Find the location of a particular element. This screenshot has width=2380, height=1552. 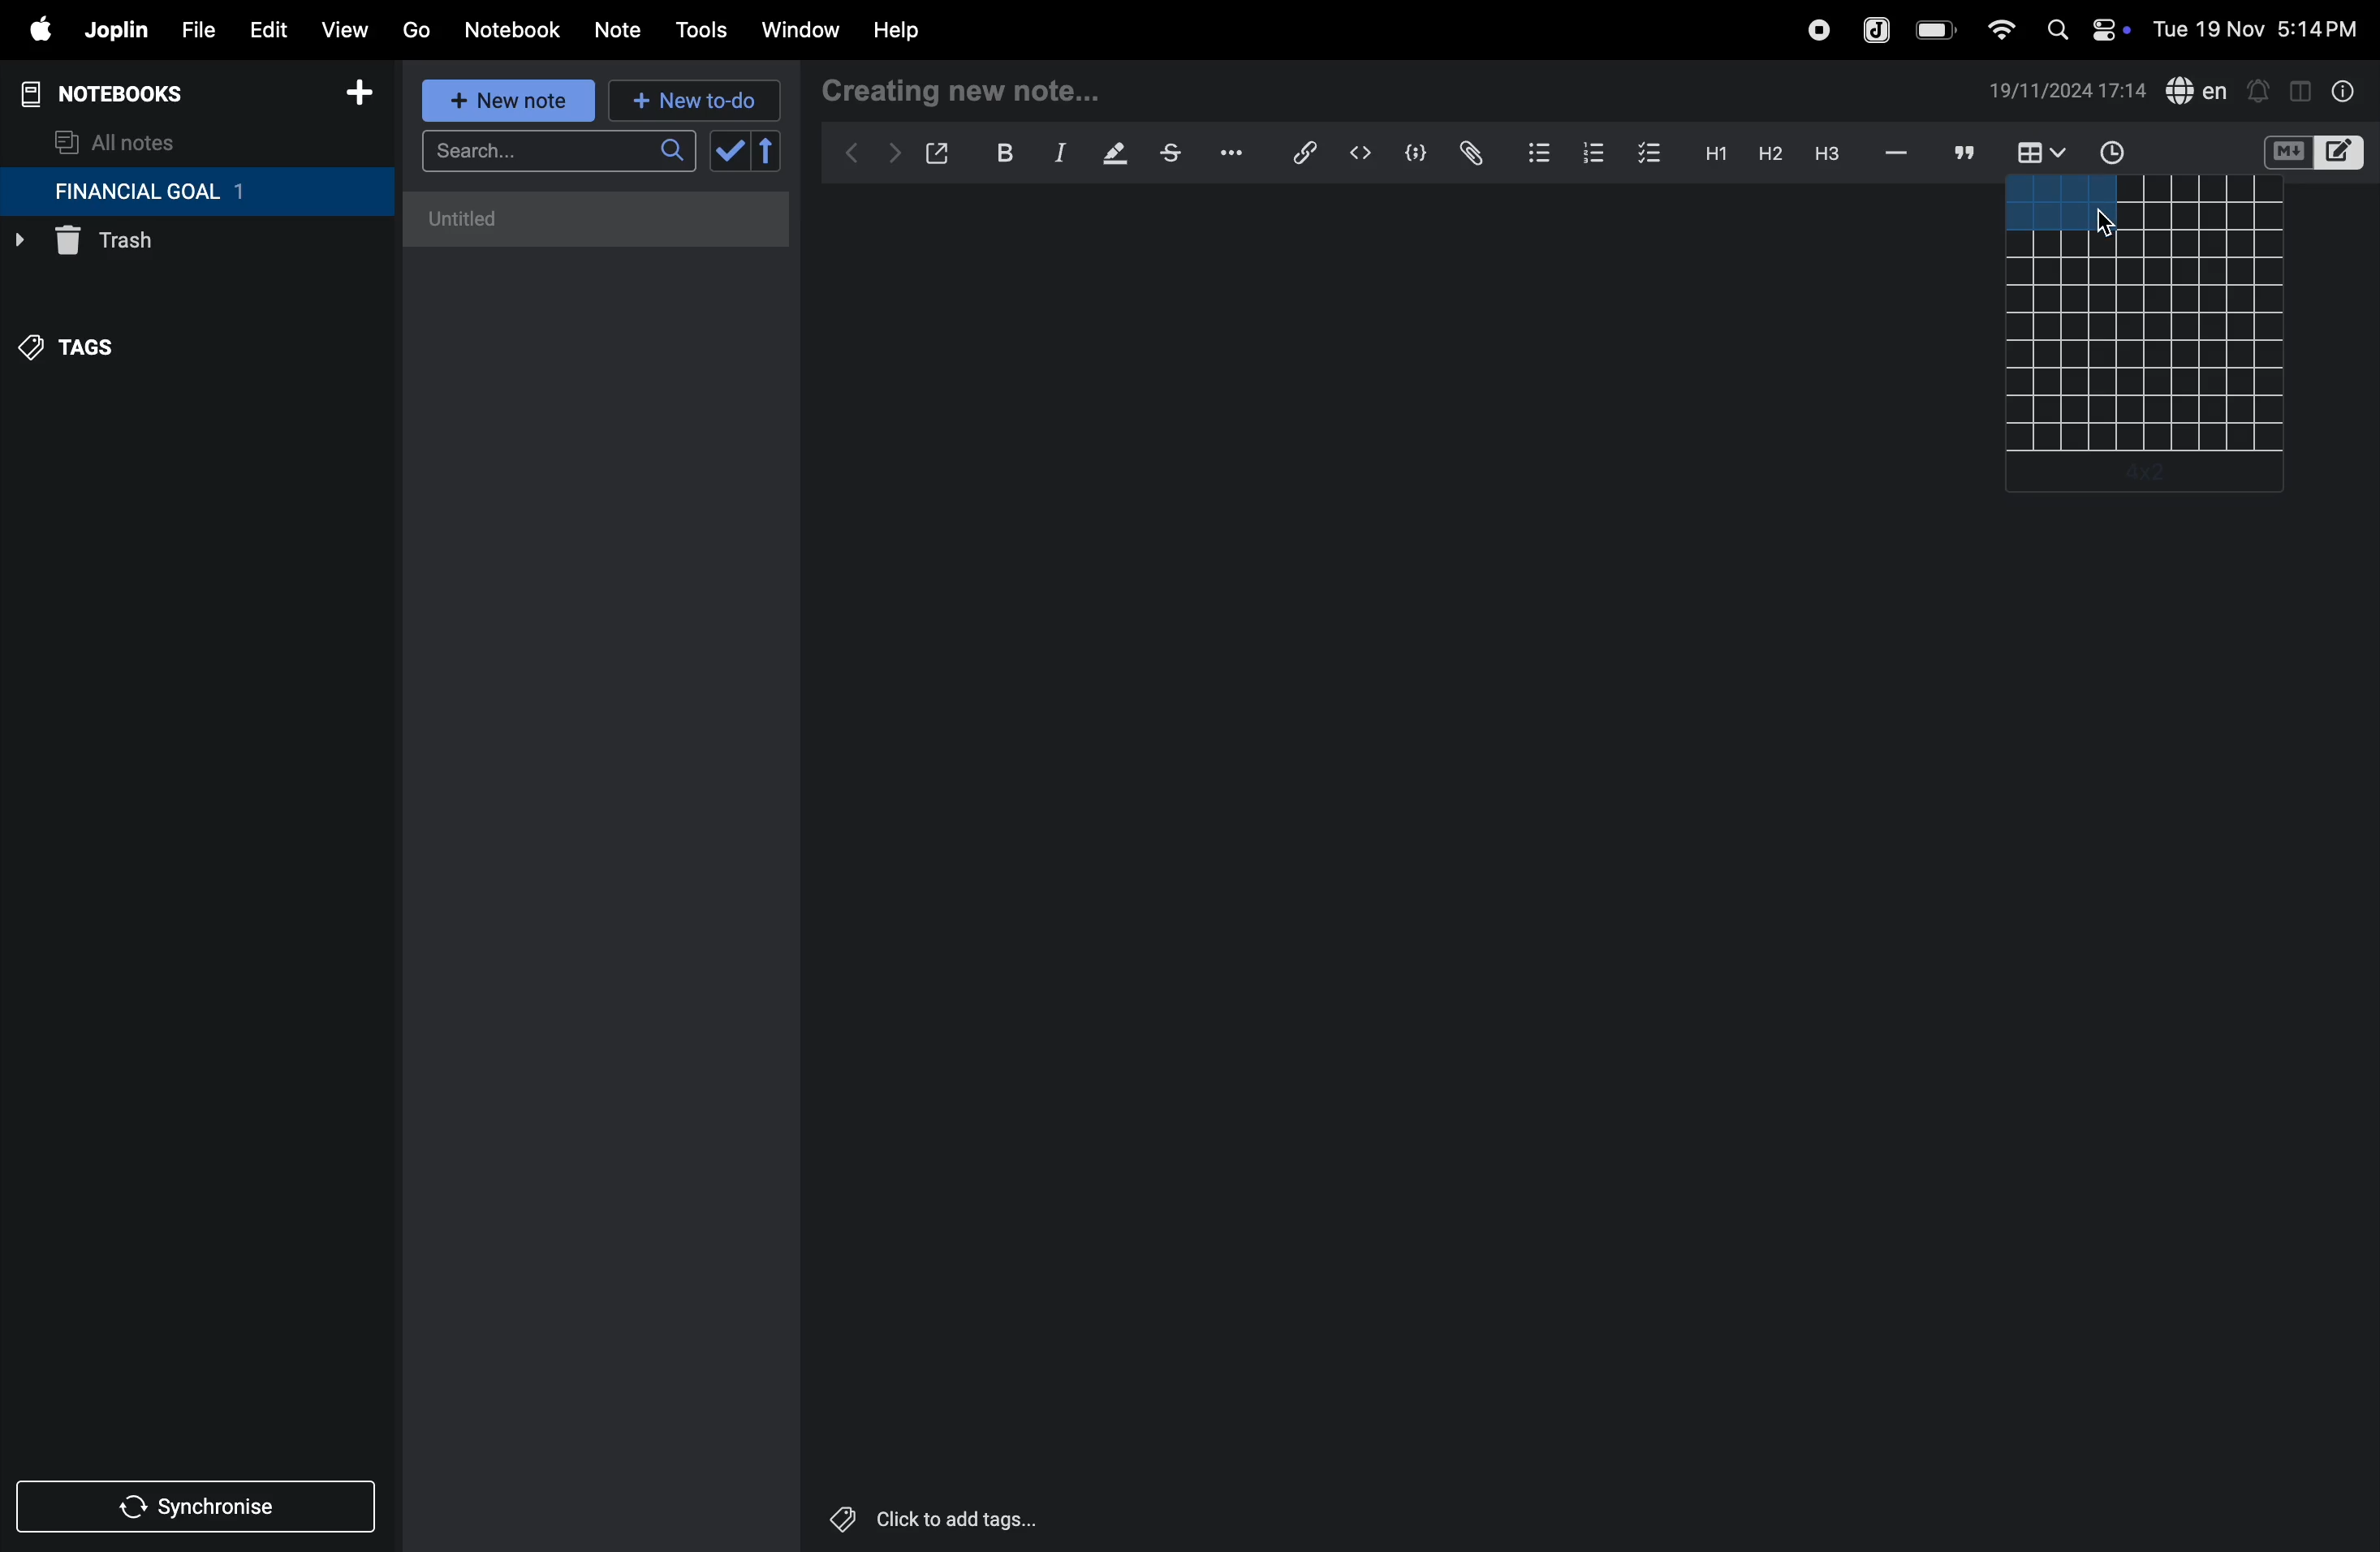

synchronize is located at coordinates (198, 1503).